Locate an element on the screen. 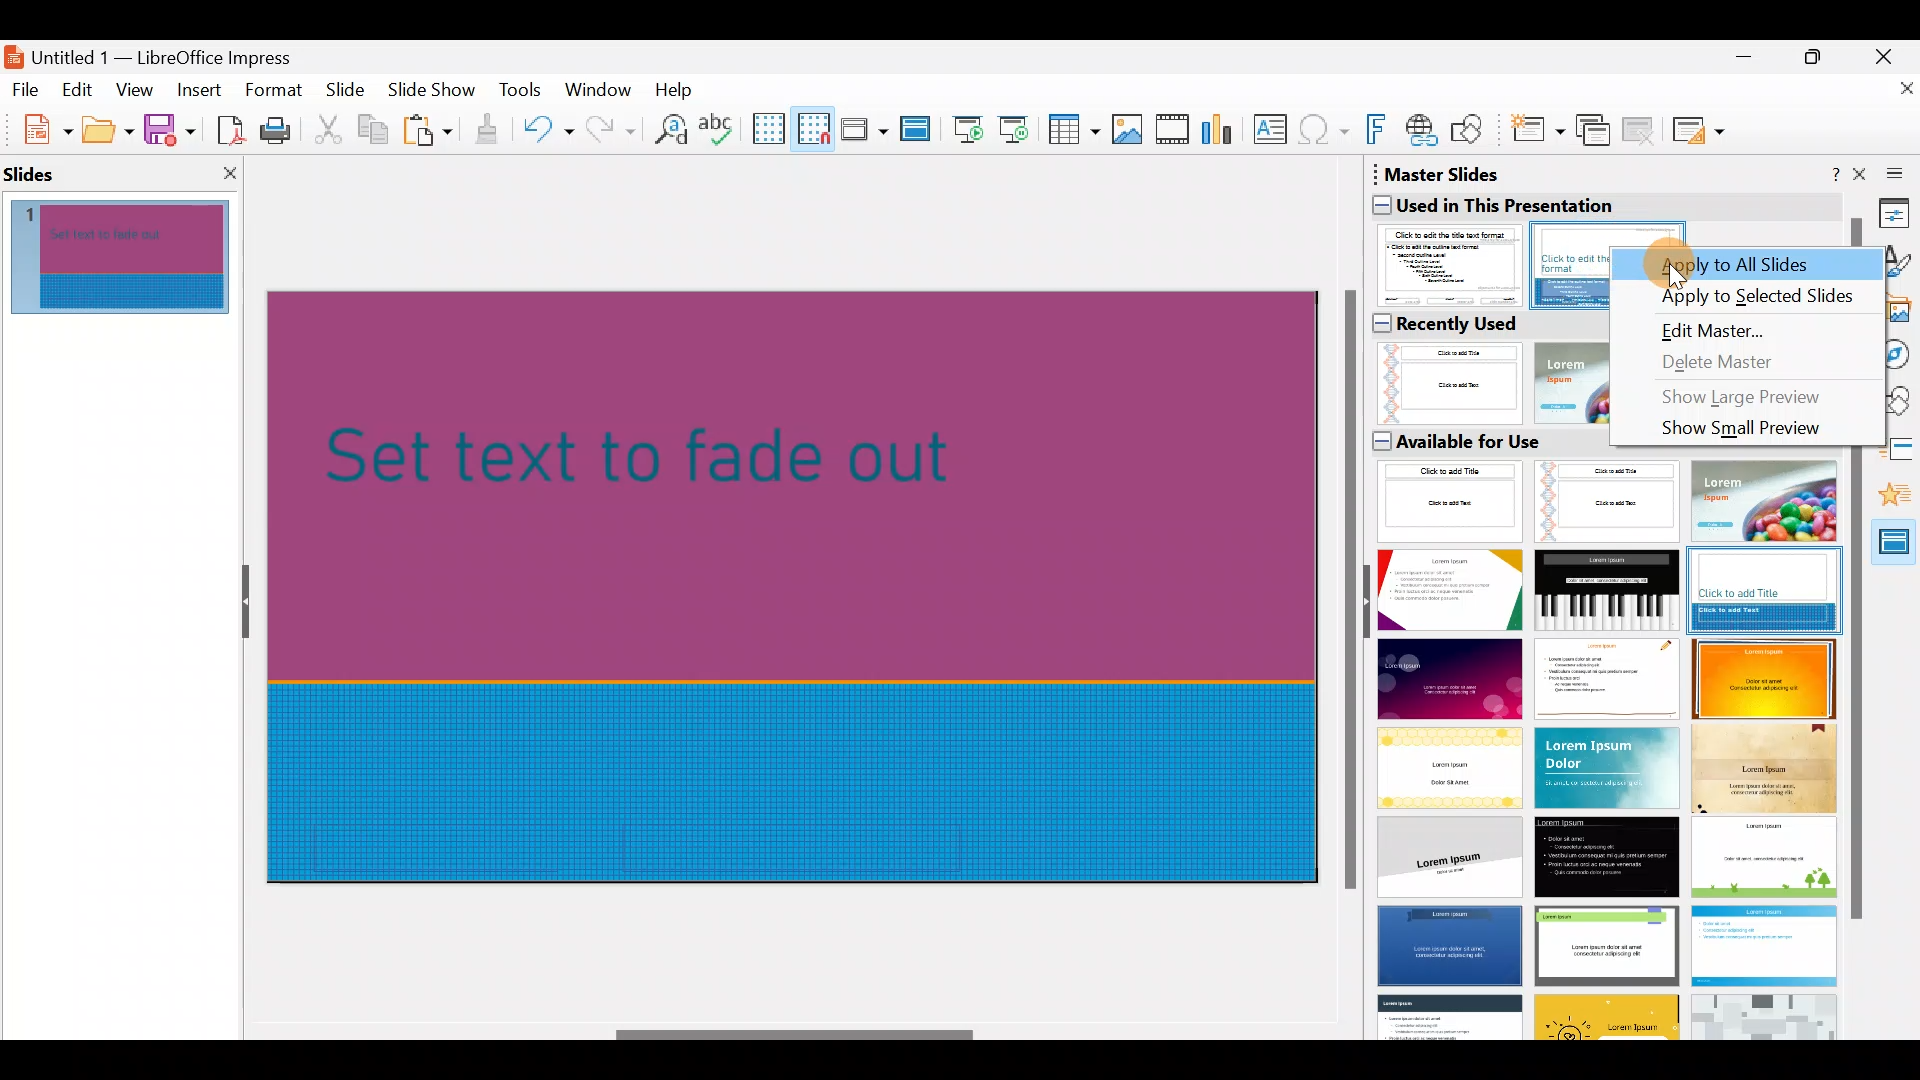  Styles is located at coordinates (1895, 264).